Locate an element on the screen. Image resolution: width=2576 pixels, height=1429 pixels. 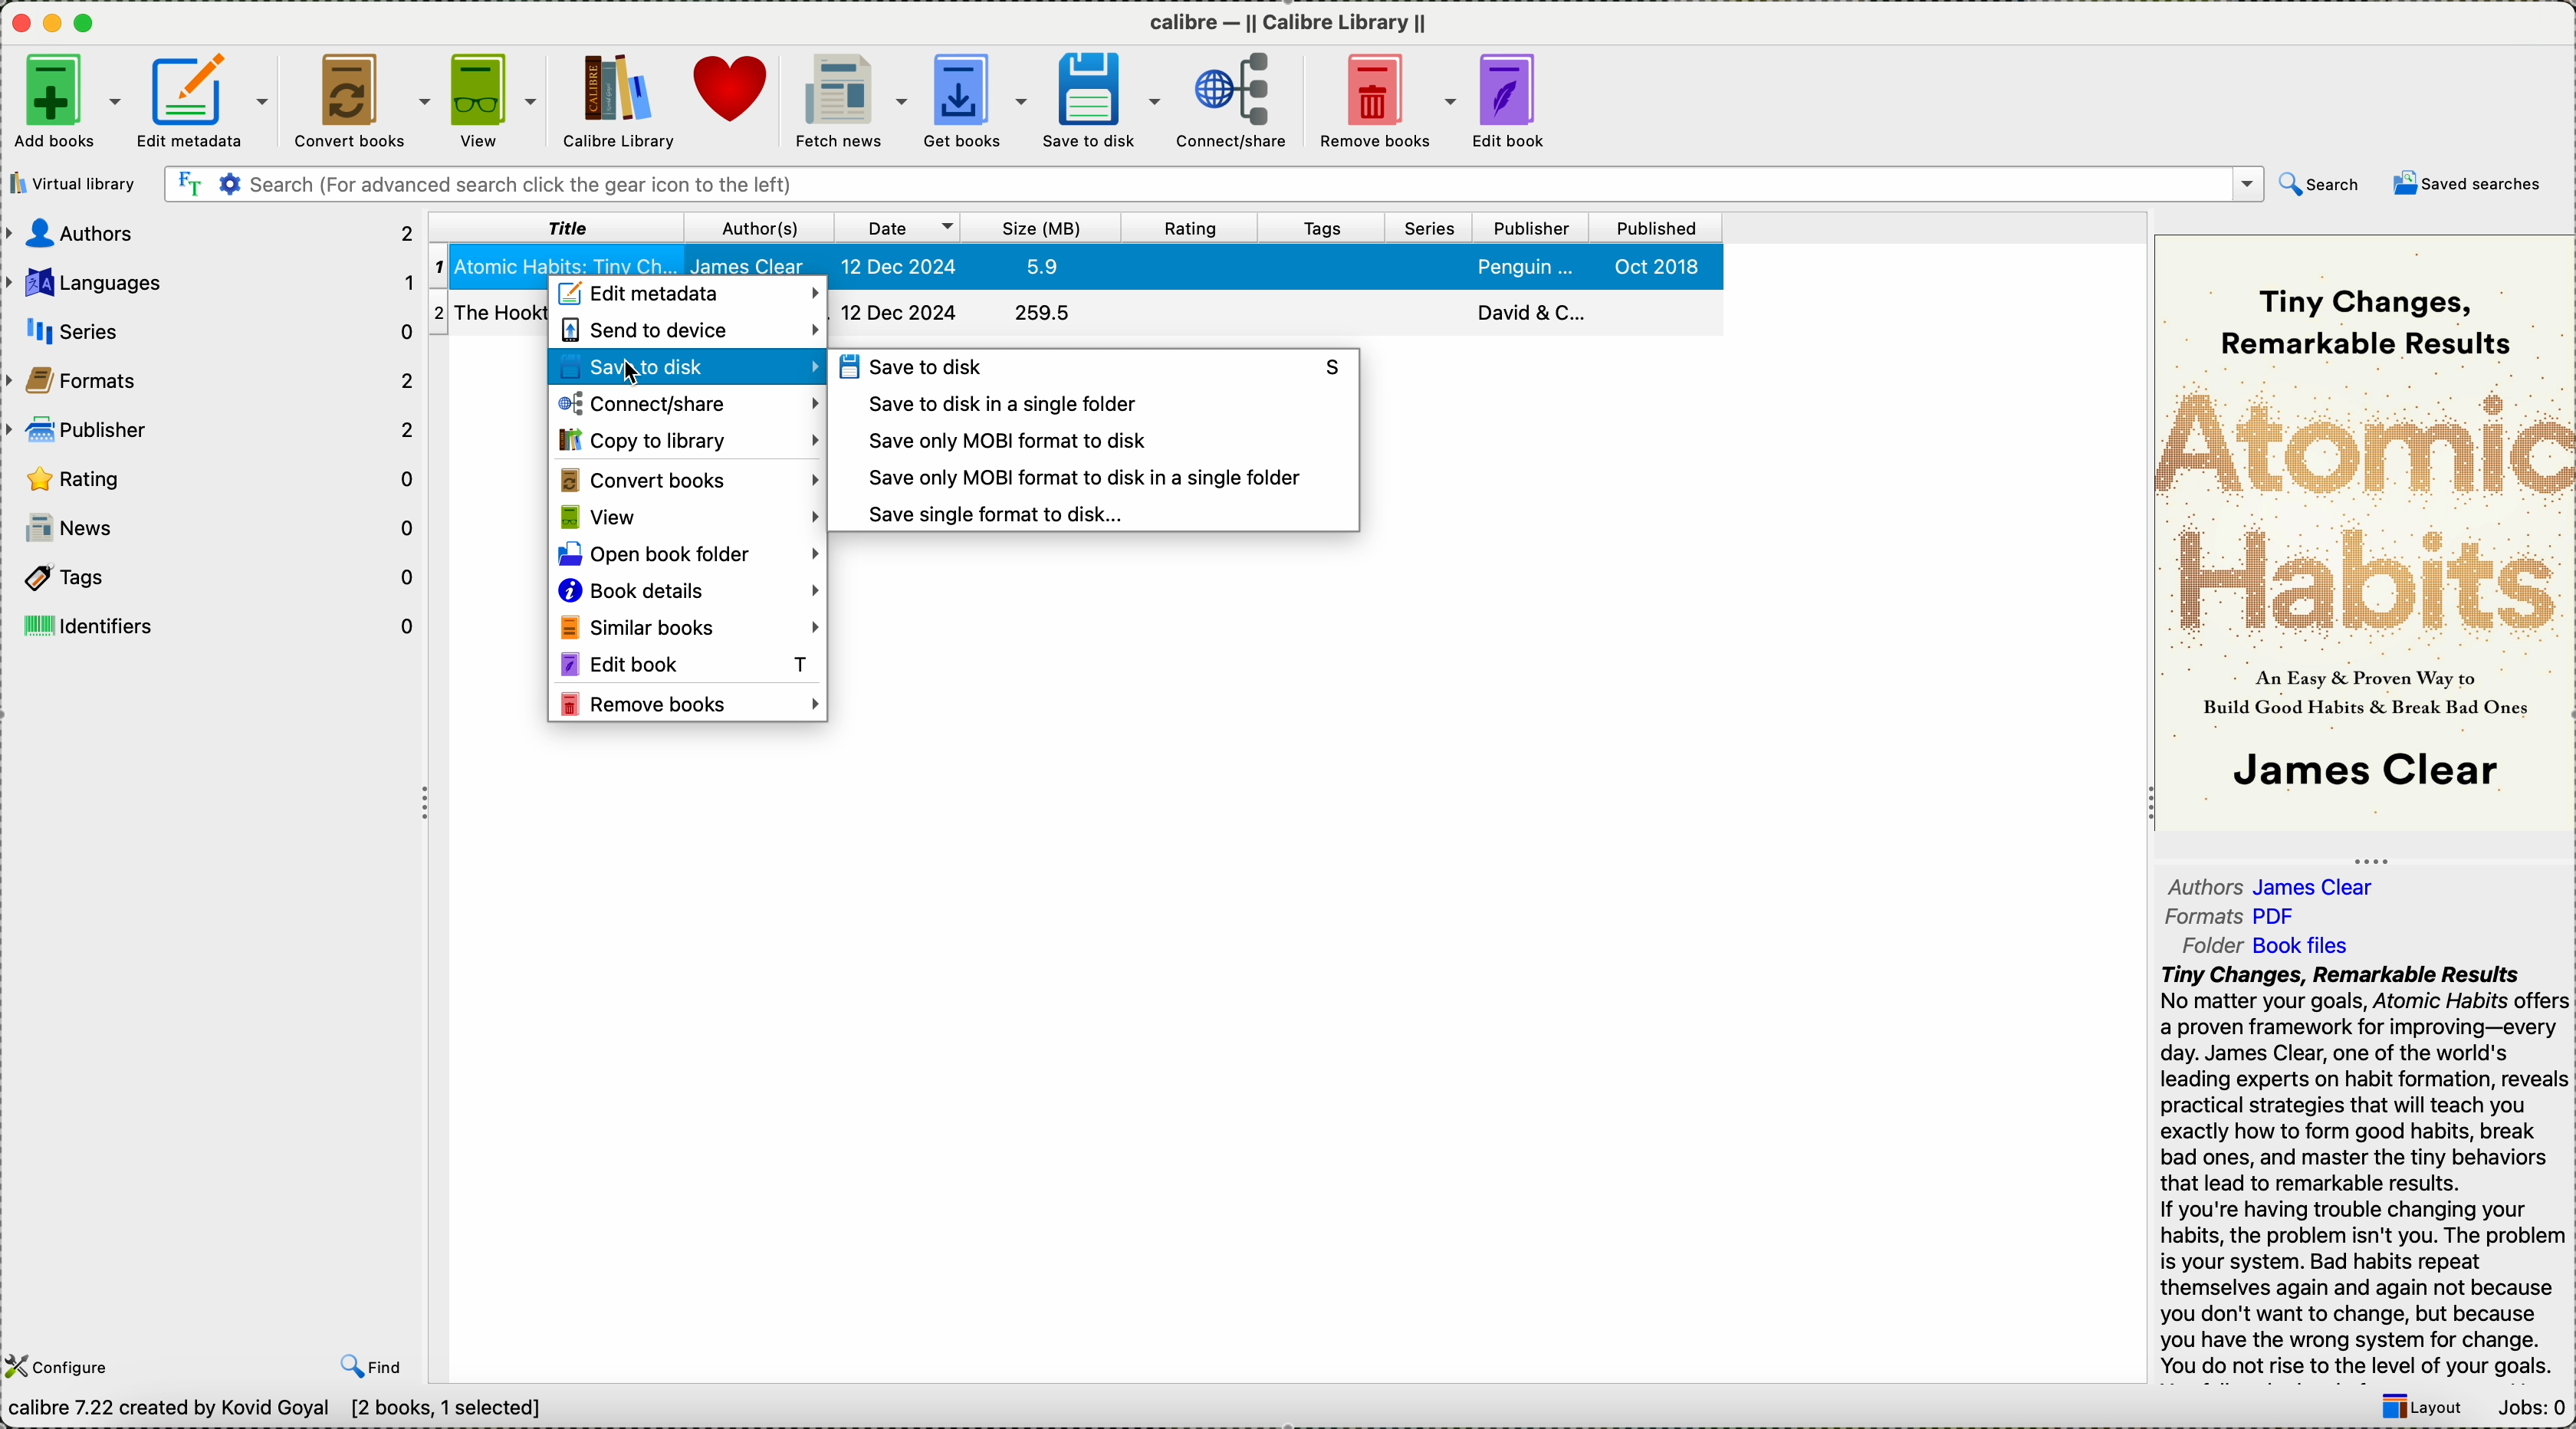
minimize is located at coordinates (52, 19).